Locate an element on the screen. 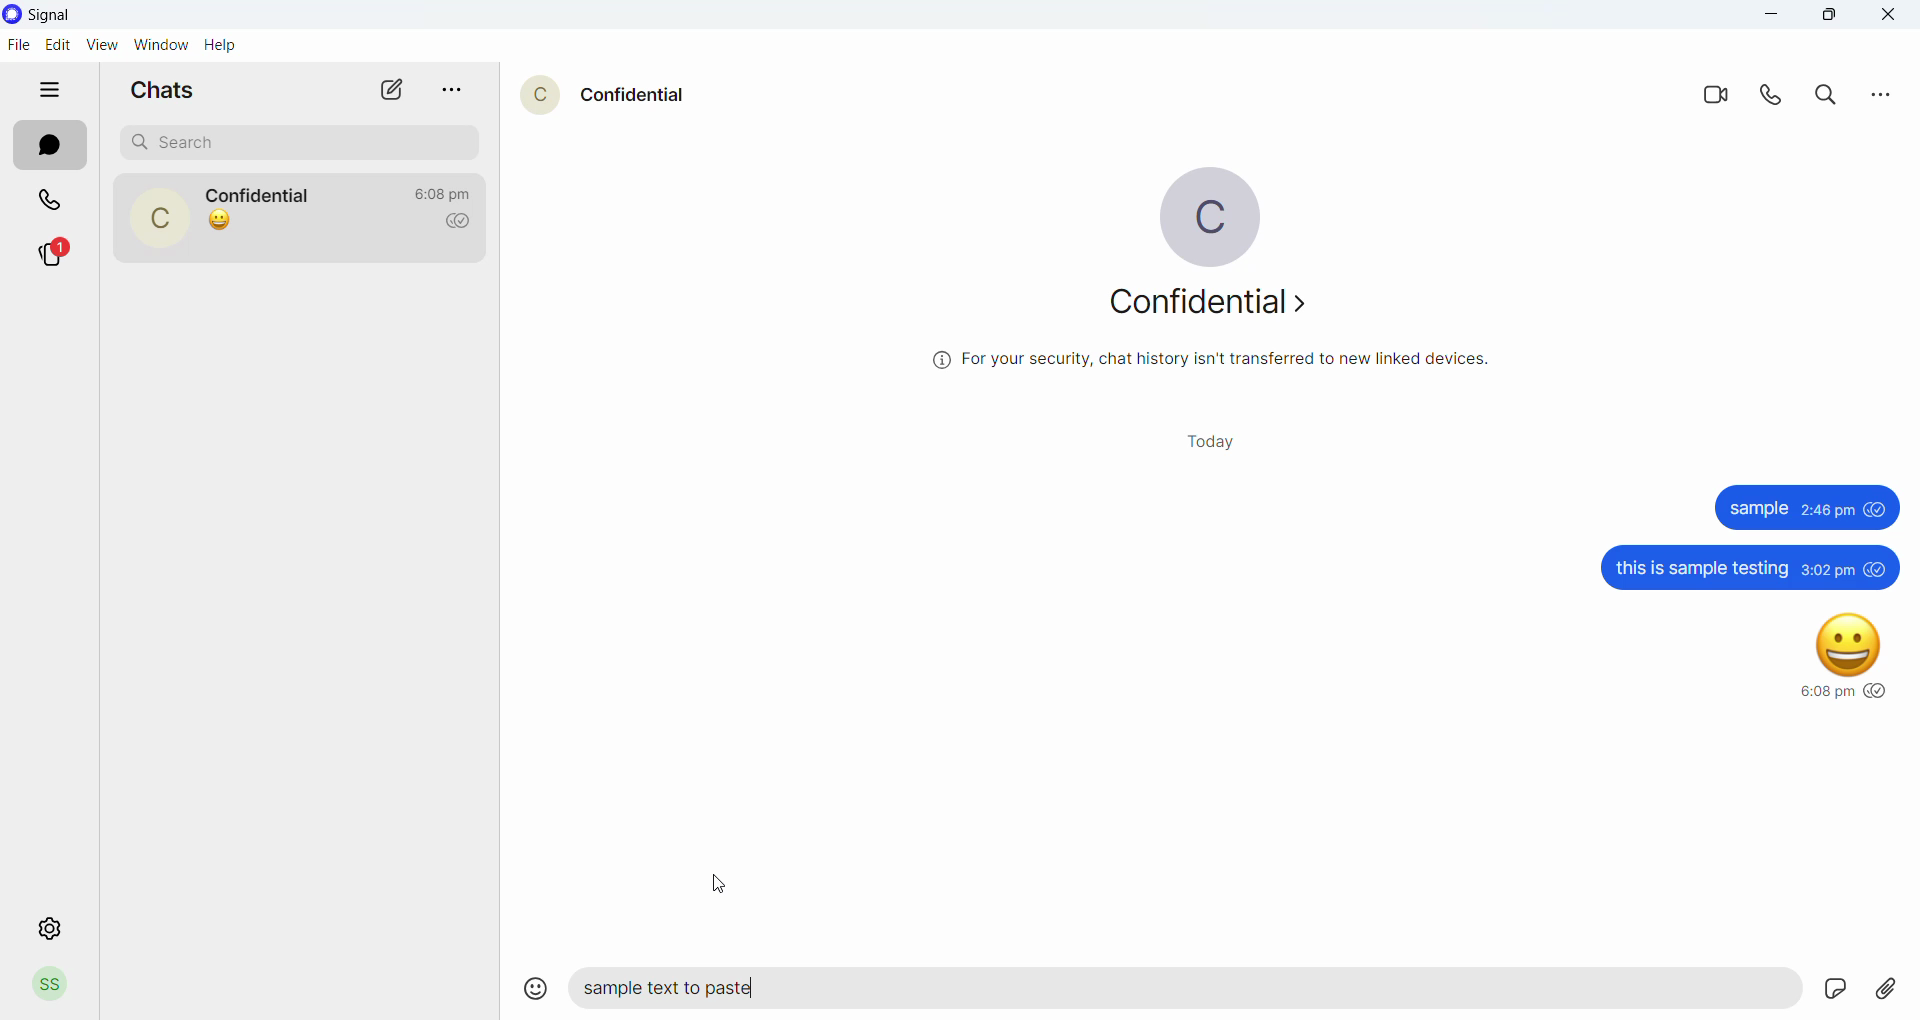 The height and width of the screenshot is (1020, 1920). close is located at coordinates (1889, 17).